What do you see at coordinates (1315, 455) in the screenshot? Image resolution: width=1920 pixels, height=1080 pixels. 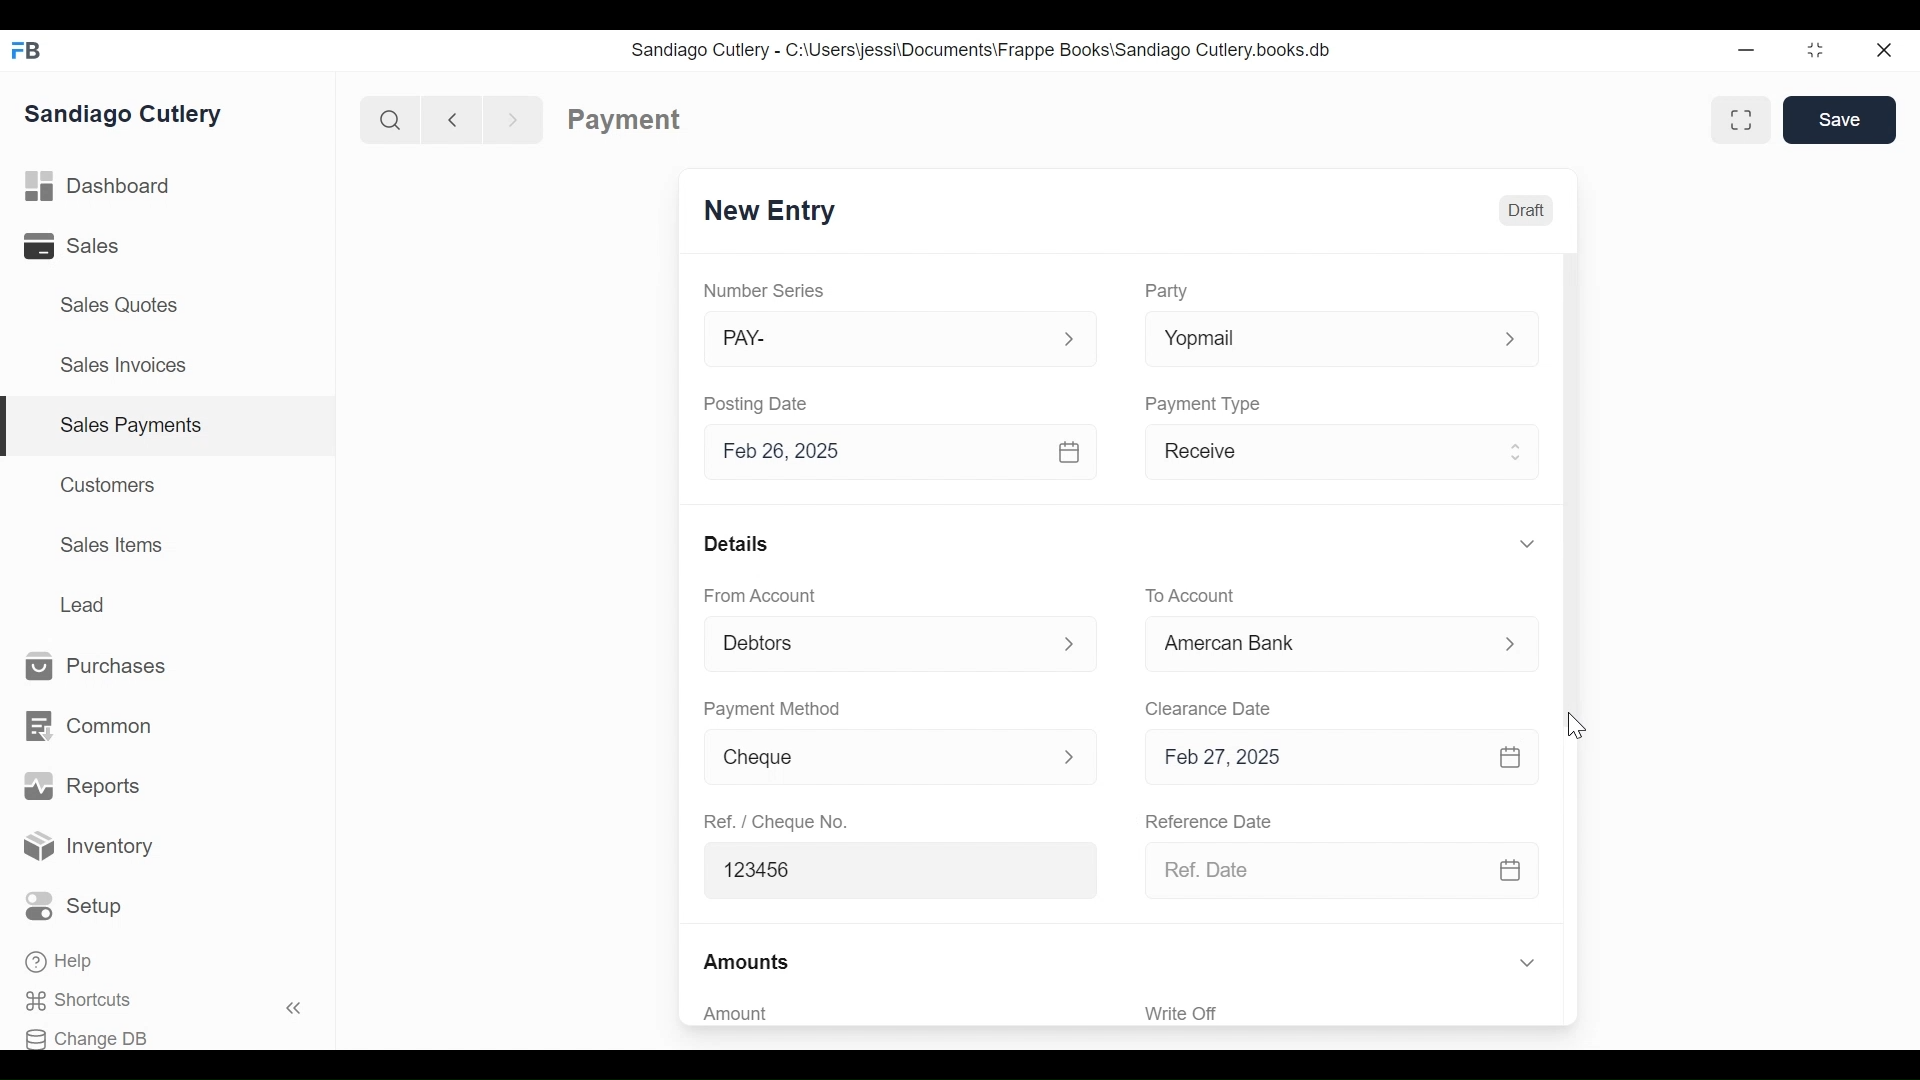 I see `Receive` at bounding box center [1315, 455].